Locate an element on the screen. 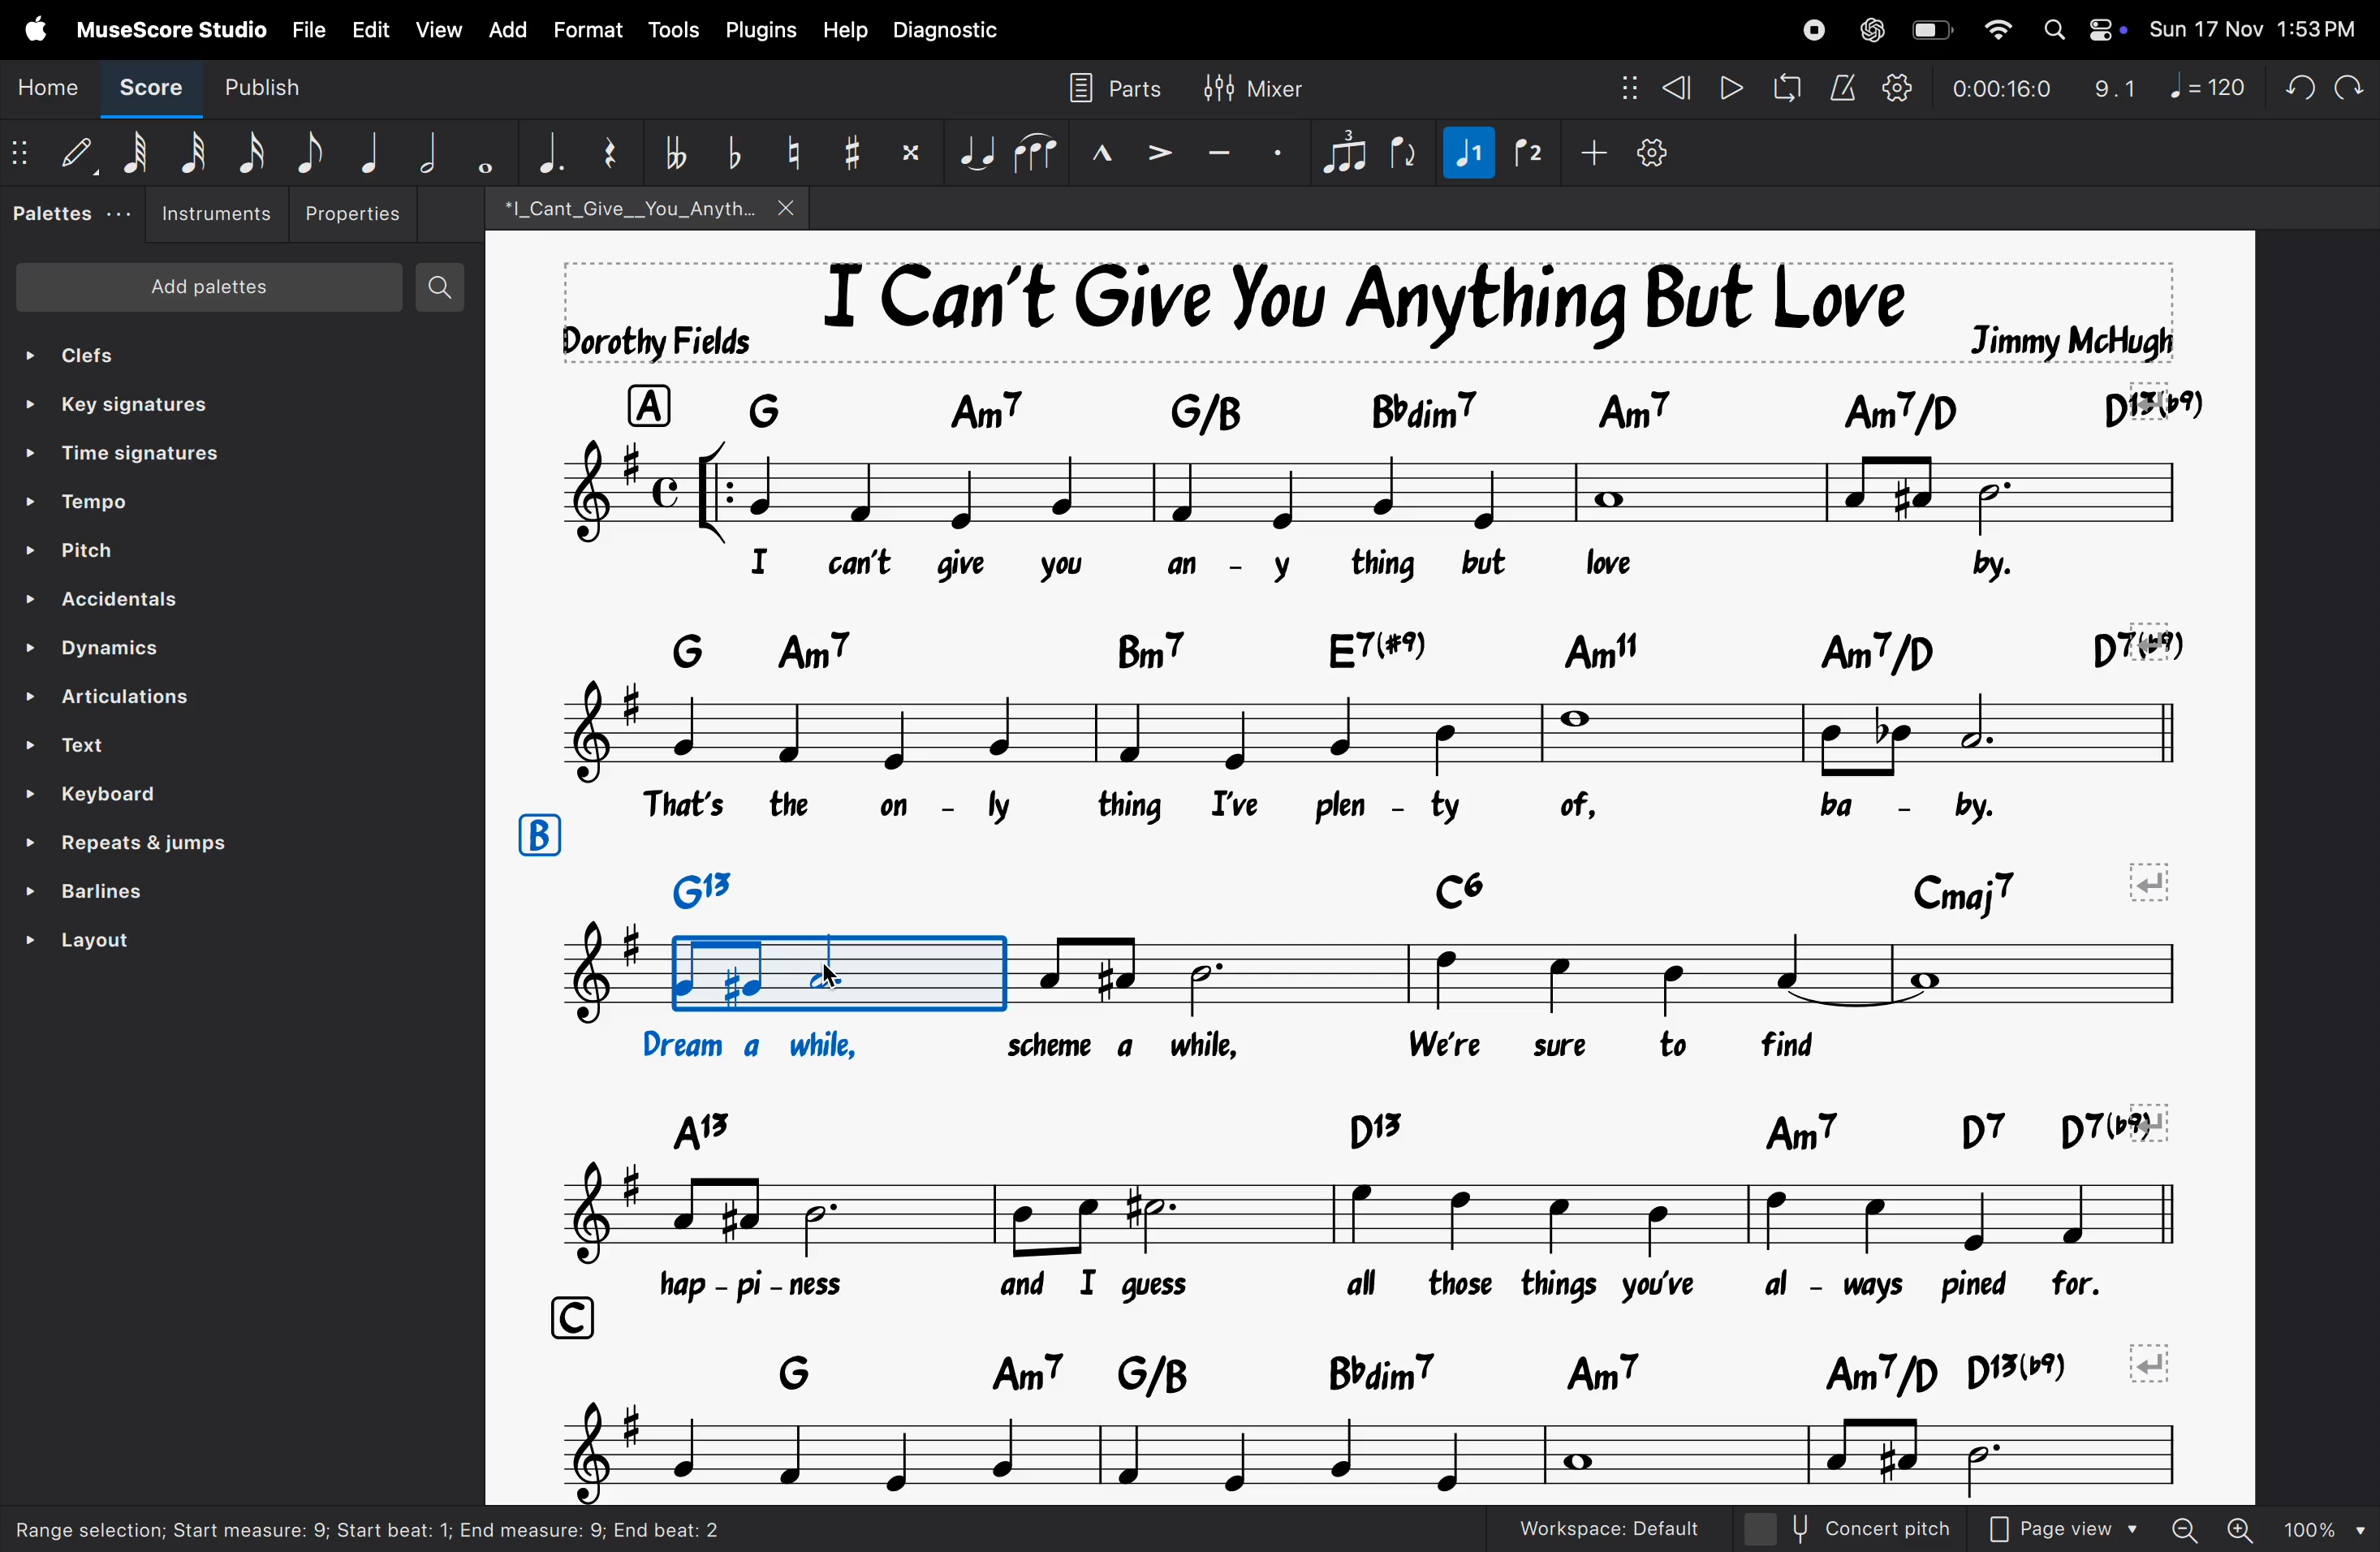 The height and width of the screenshot is (1552, 2380). song is located at coordinates (640, 206).